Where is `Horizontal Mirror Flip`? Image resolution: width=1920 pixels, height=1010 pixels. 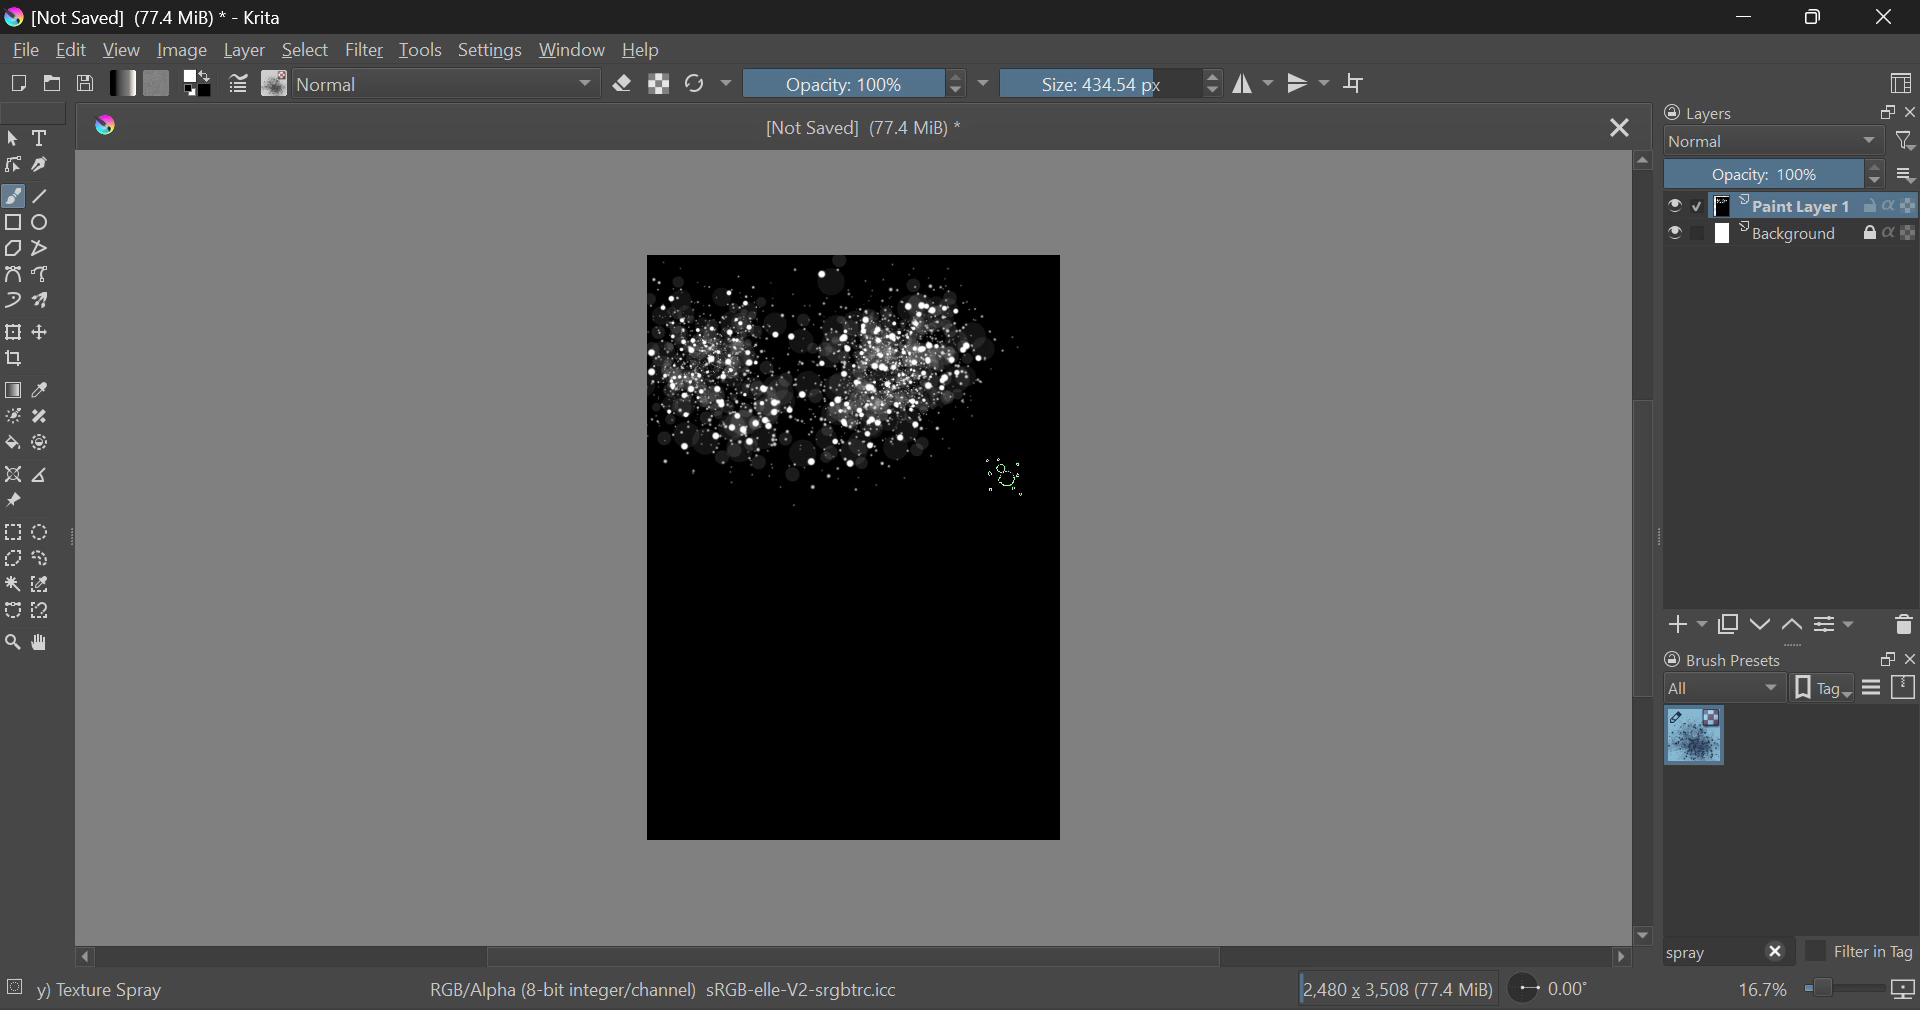 Horizontal Mirror Flip is located at coordinates (1308, 83).